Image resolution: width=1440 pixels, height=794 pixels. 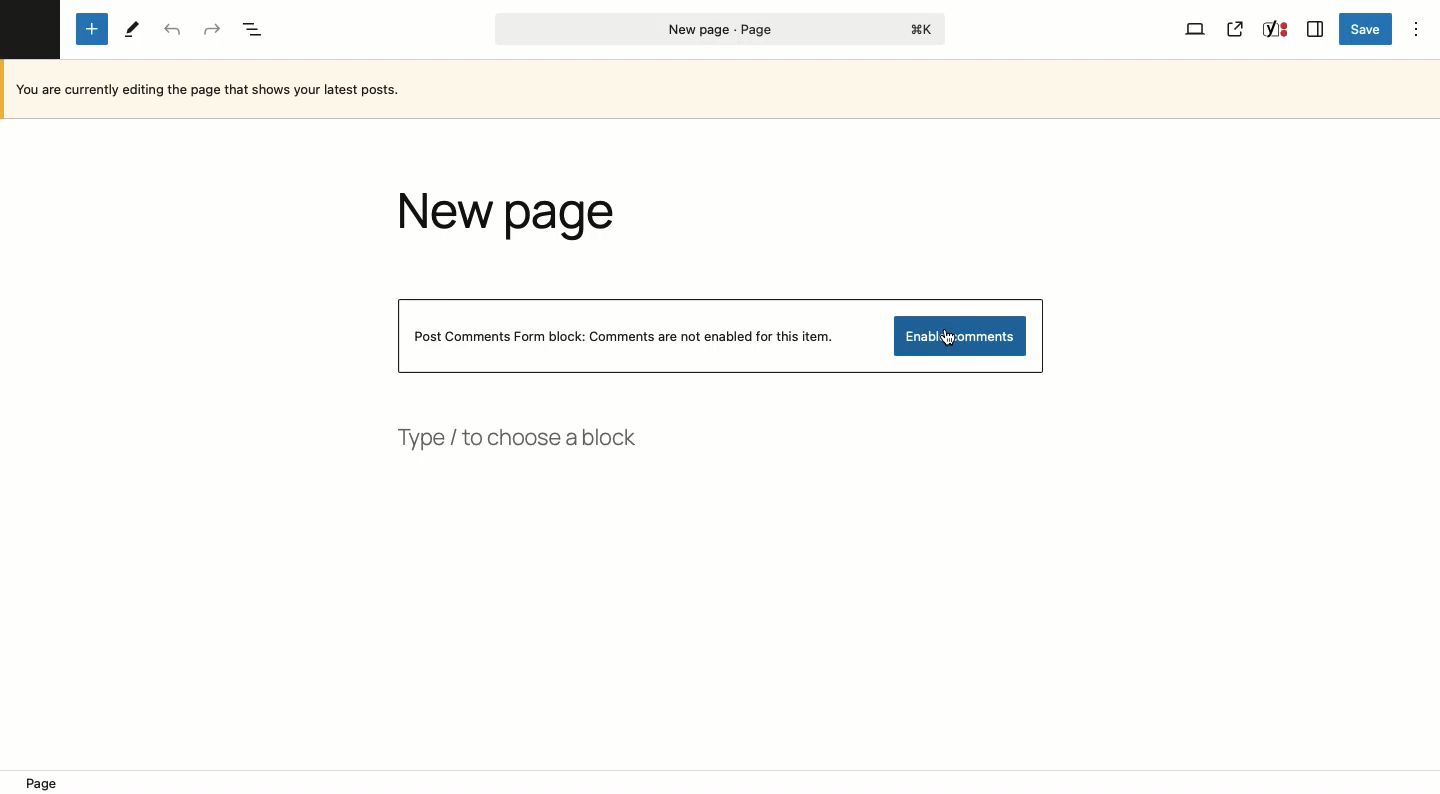 What do you see at coordinates (950, 339) in the screenshot?
I see `cursor` at bounding box center [950, 339].